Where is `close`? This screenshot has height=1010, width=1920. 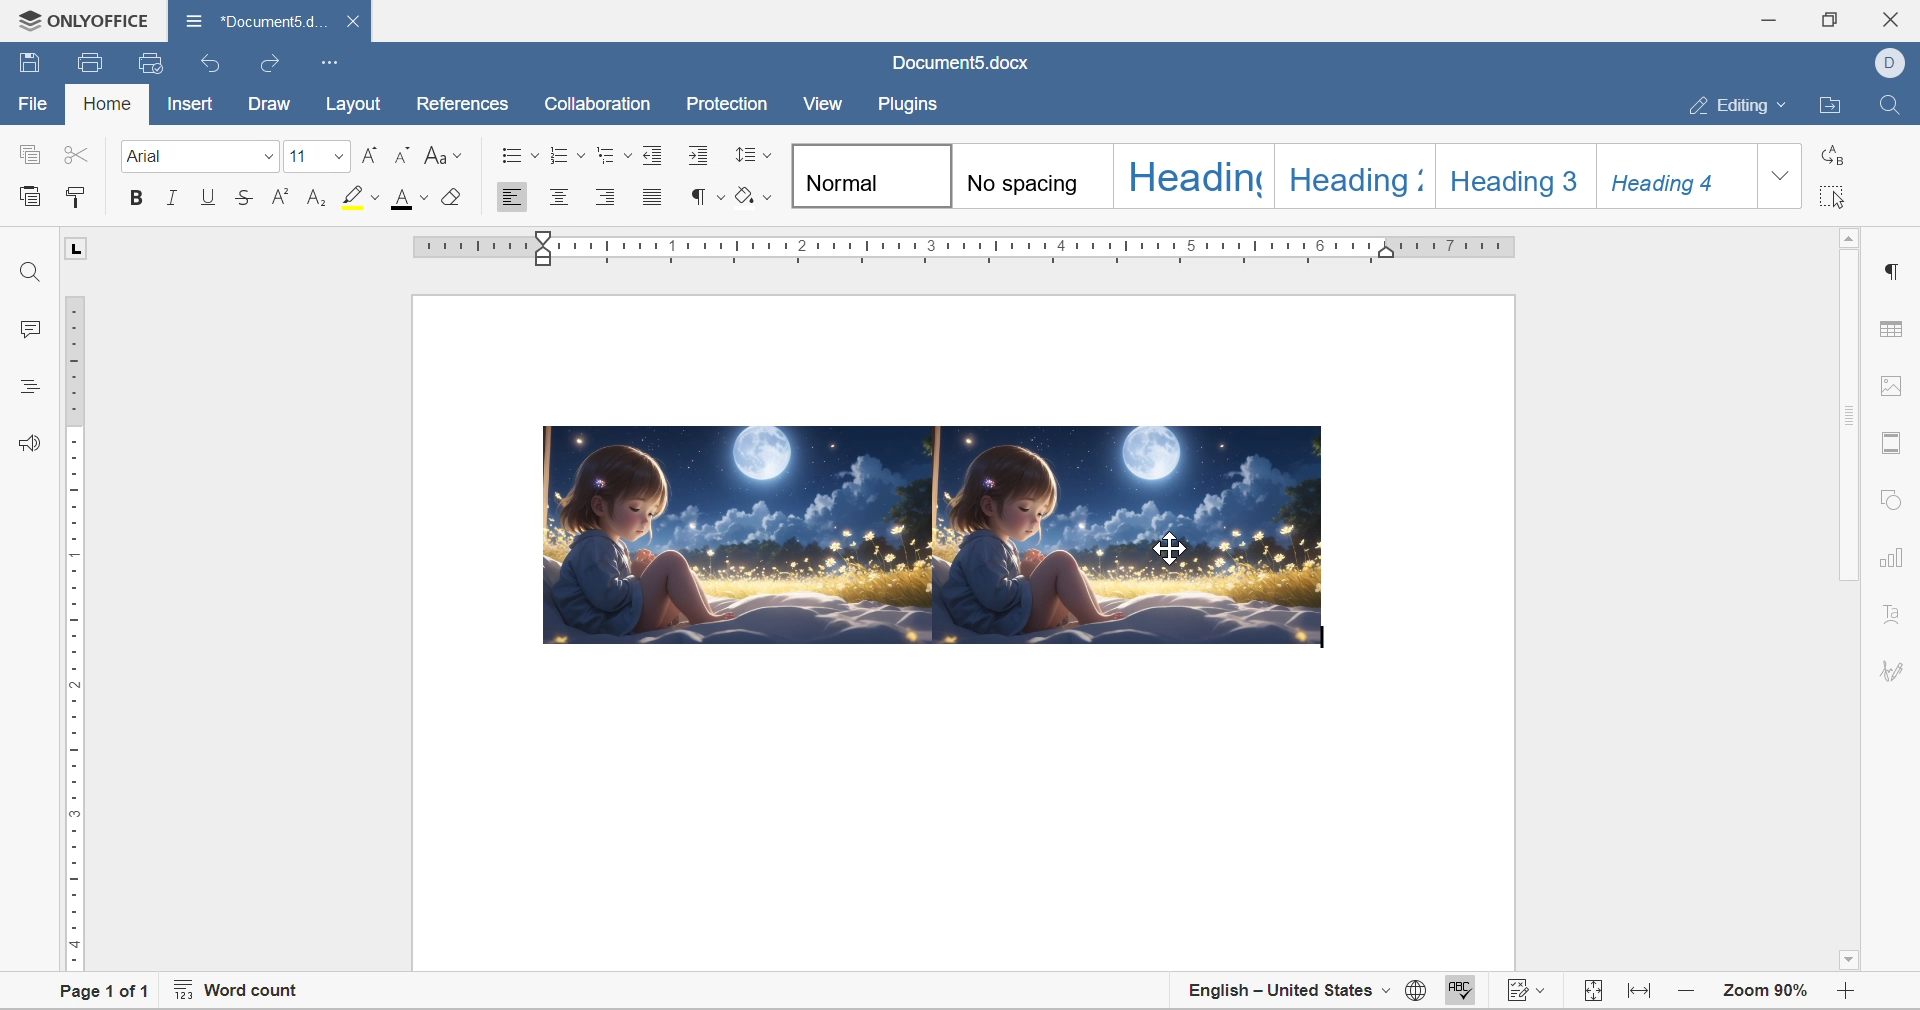 close is located at coordinates (1897, 16).